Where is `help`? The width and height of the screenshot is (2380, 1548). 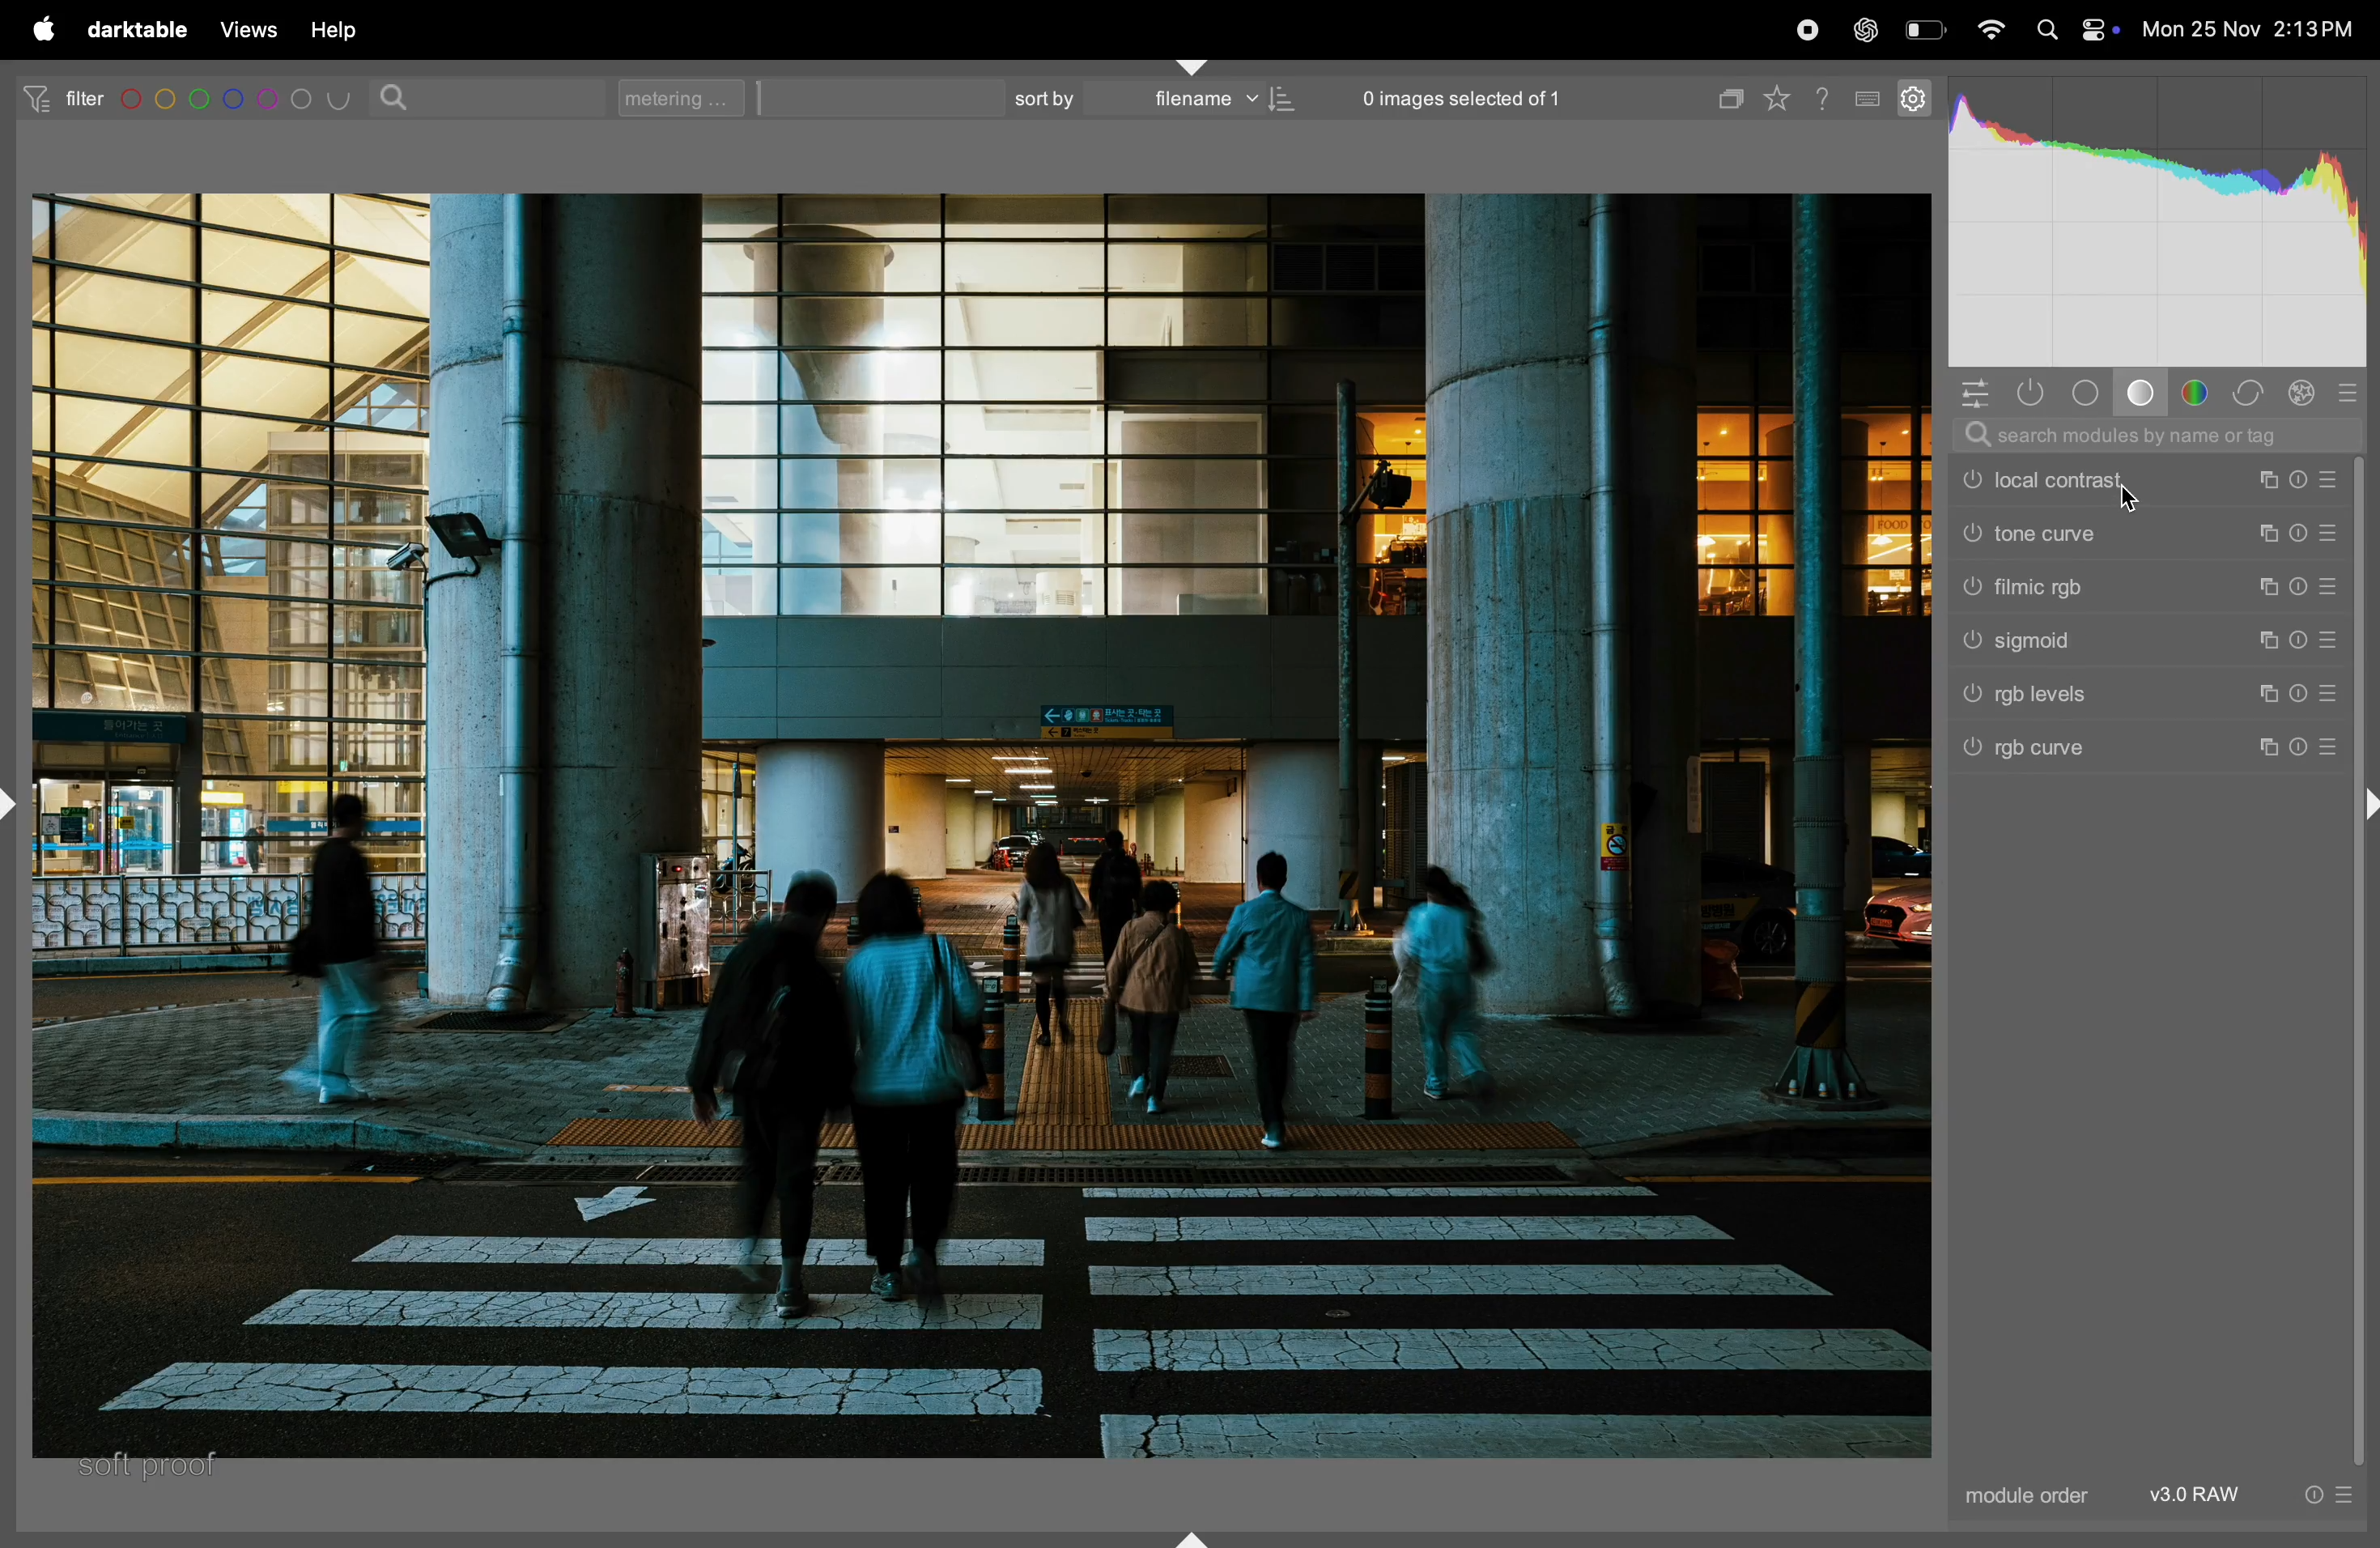
help is located at coordinates (1826, 96).